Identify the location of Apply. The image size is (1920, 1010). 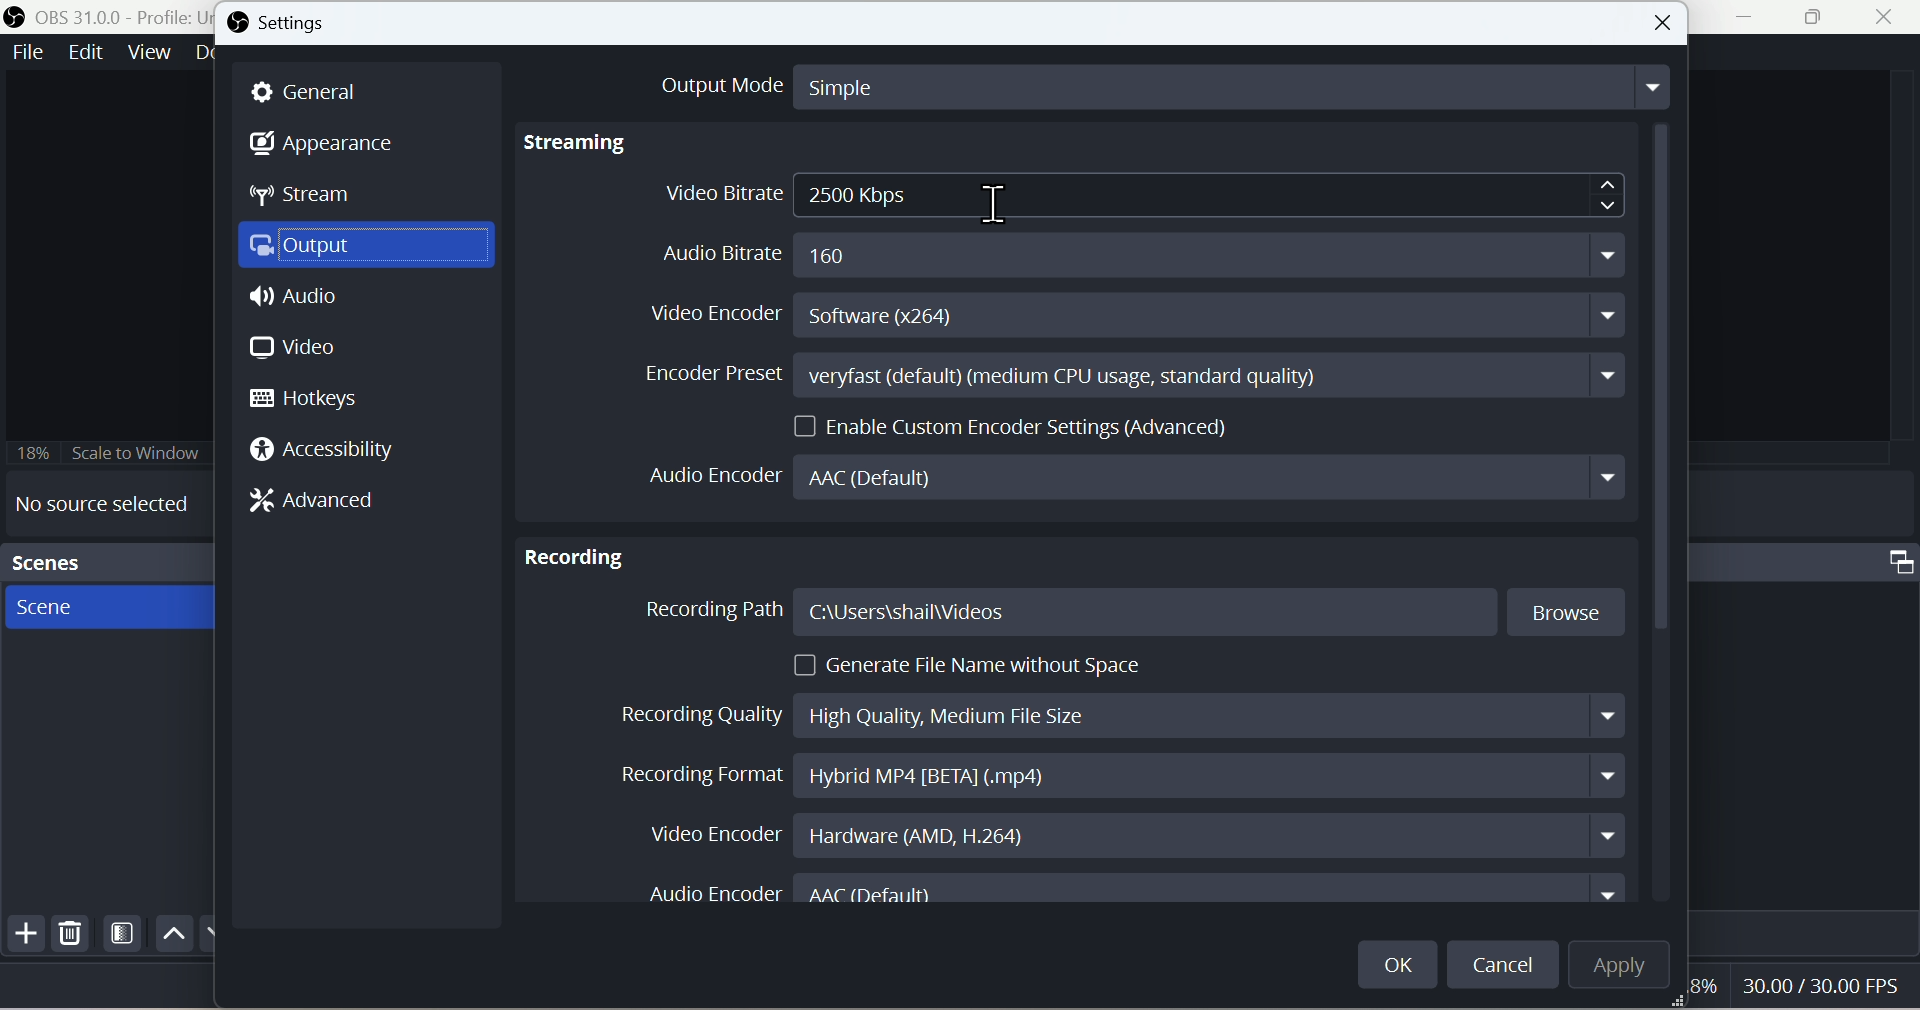
(1630, 969).